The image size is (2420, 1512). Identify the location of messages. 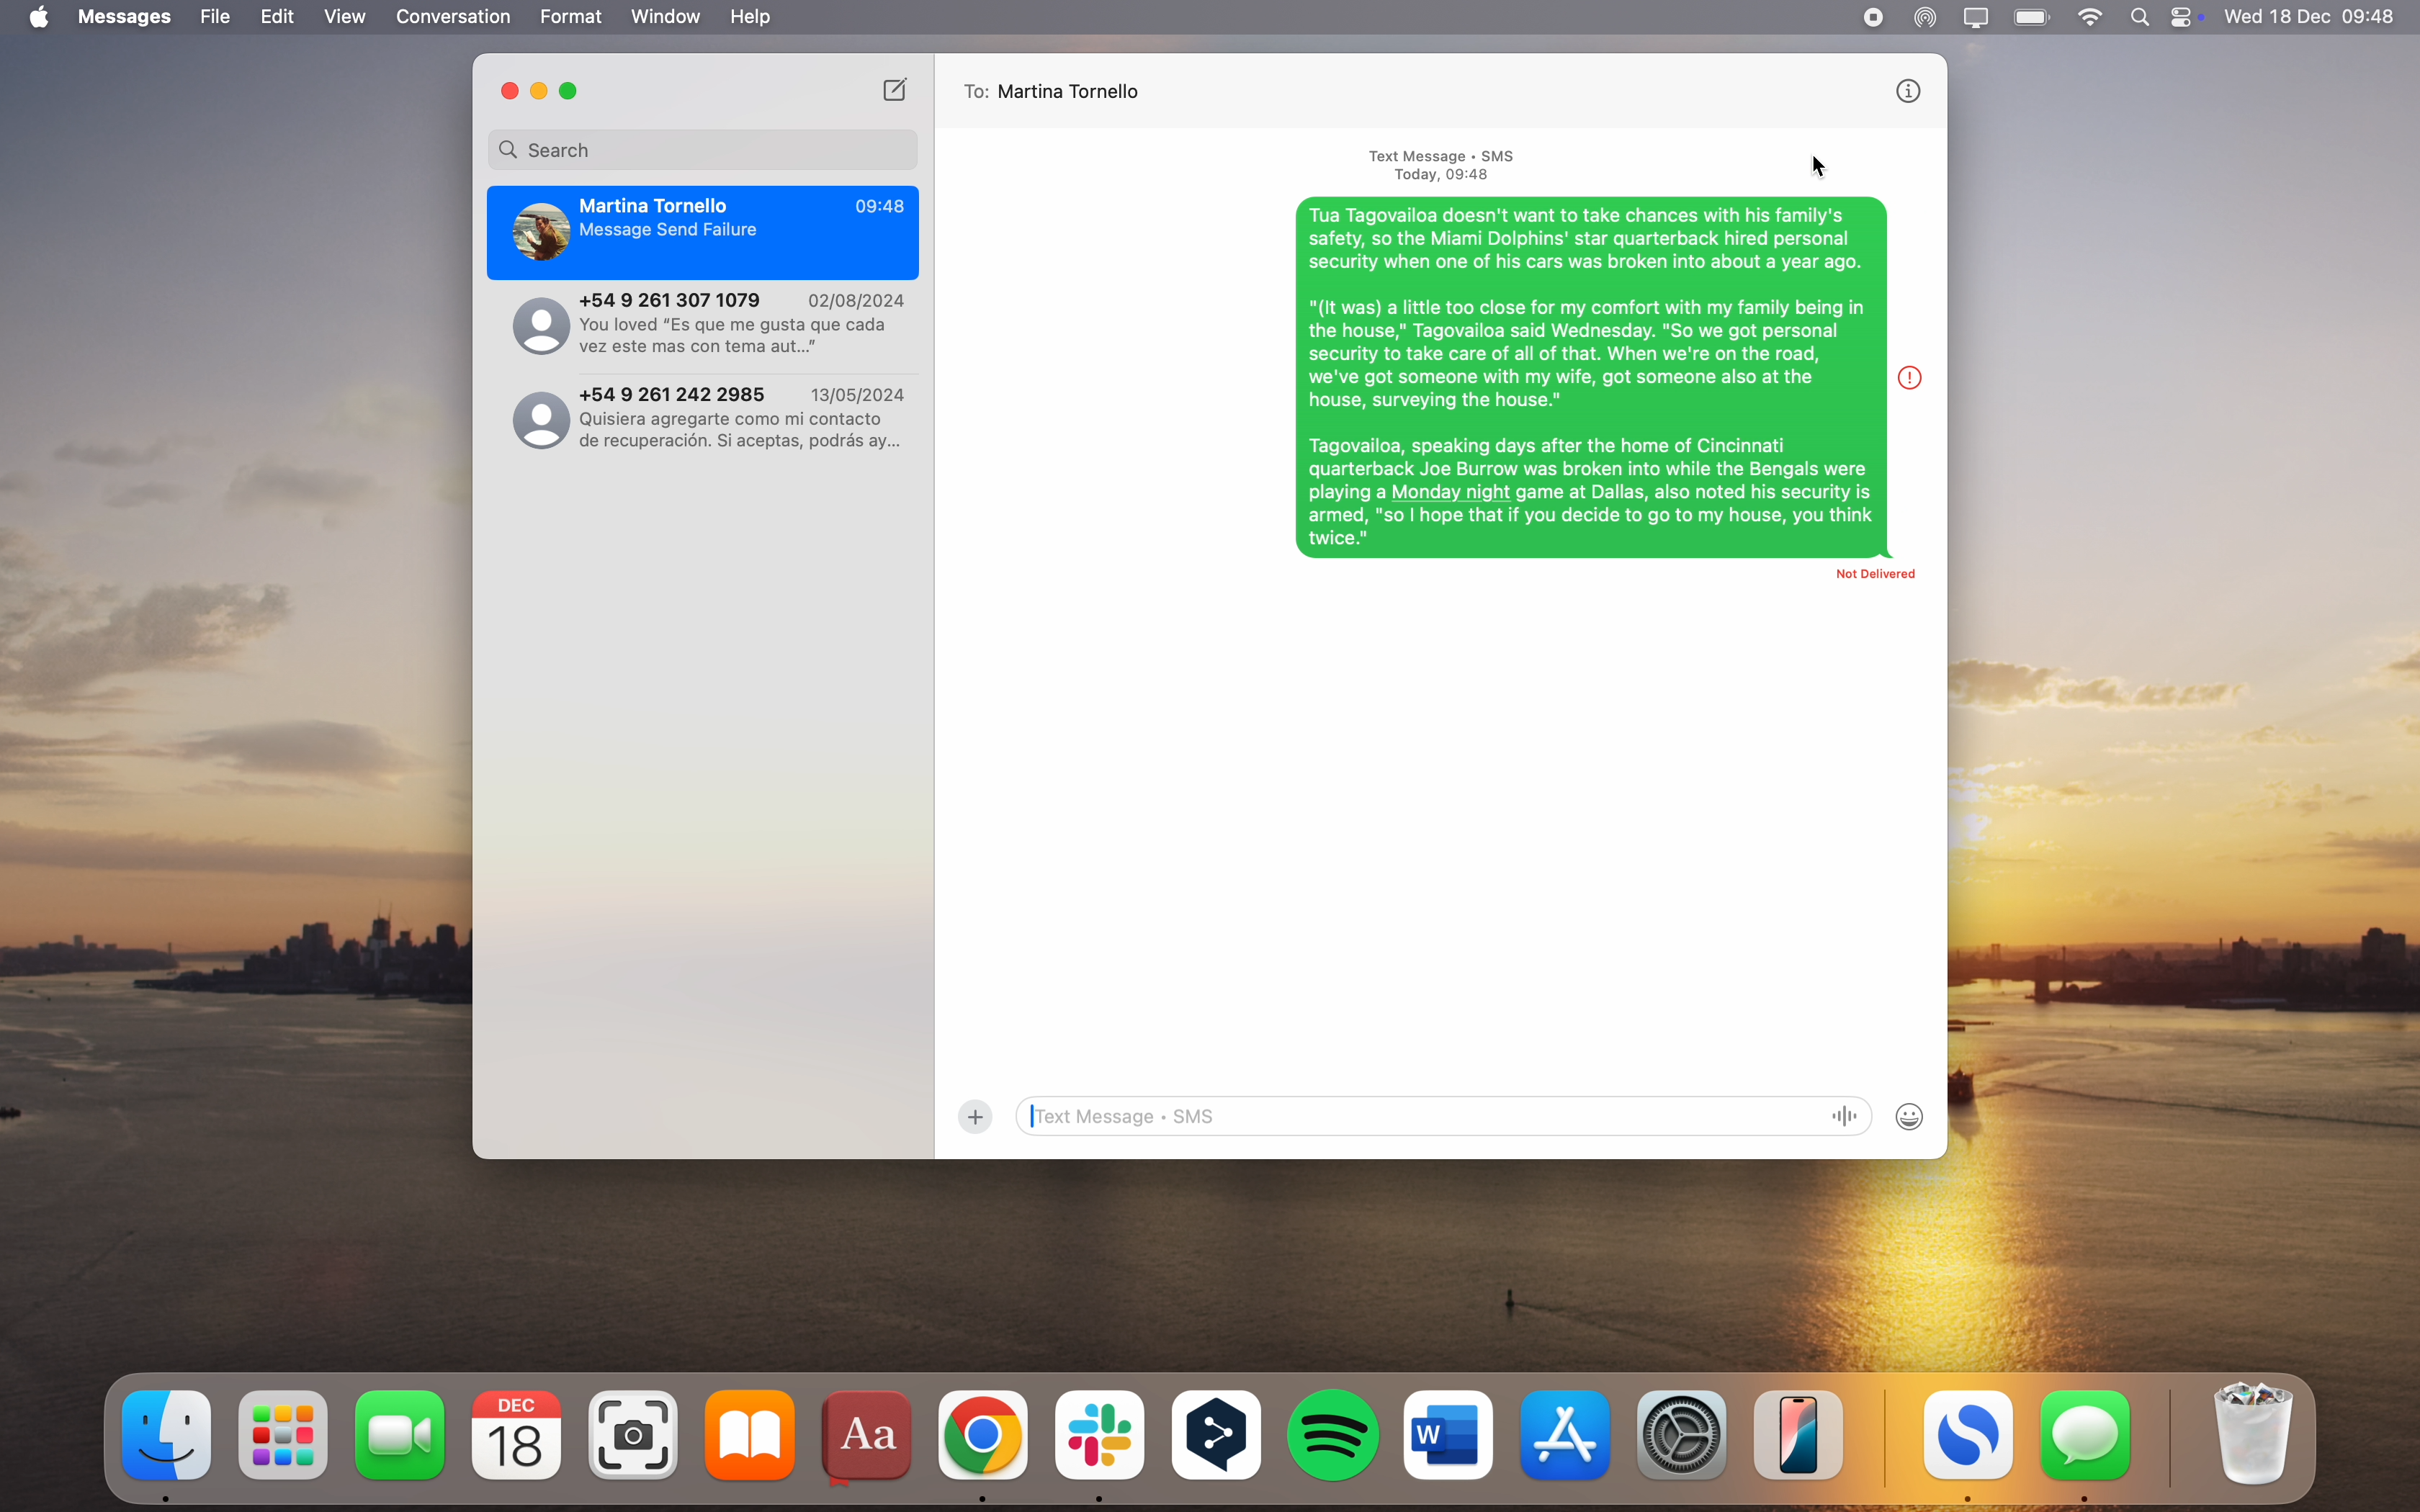
(128, 17).